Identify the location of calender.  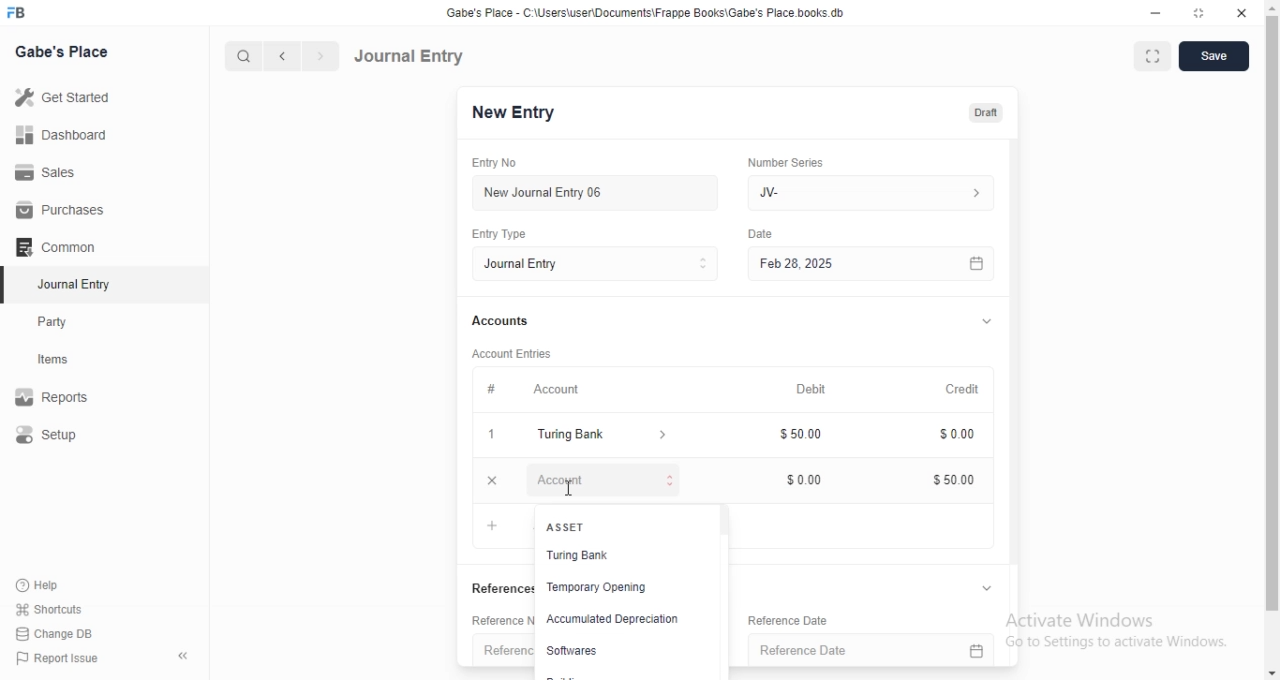
(984, 263).